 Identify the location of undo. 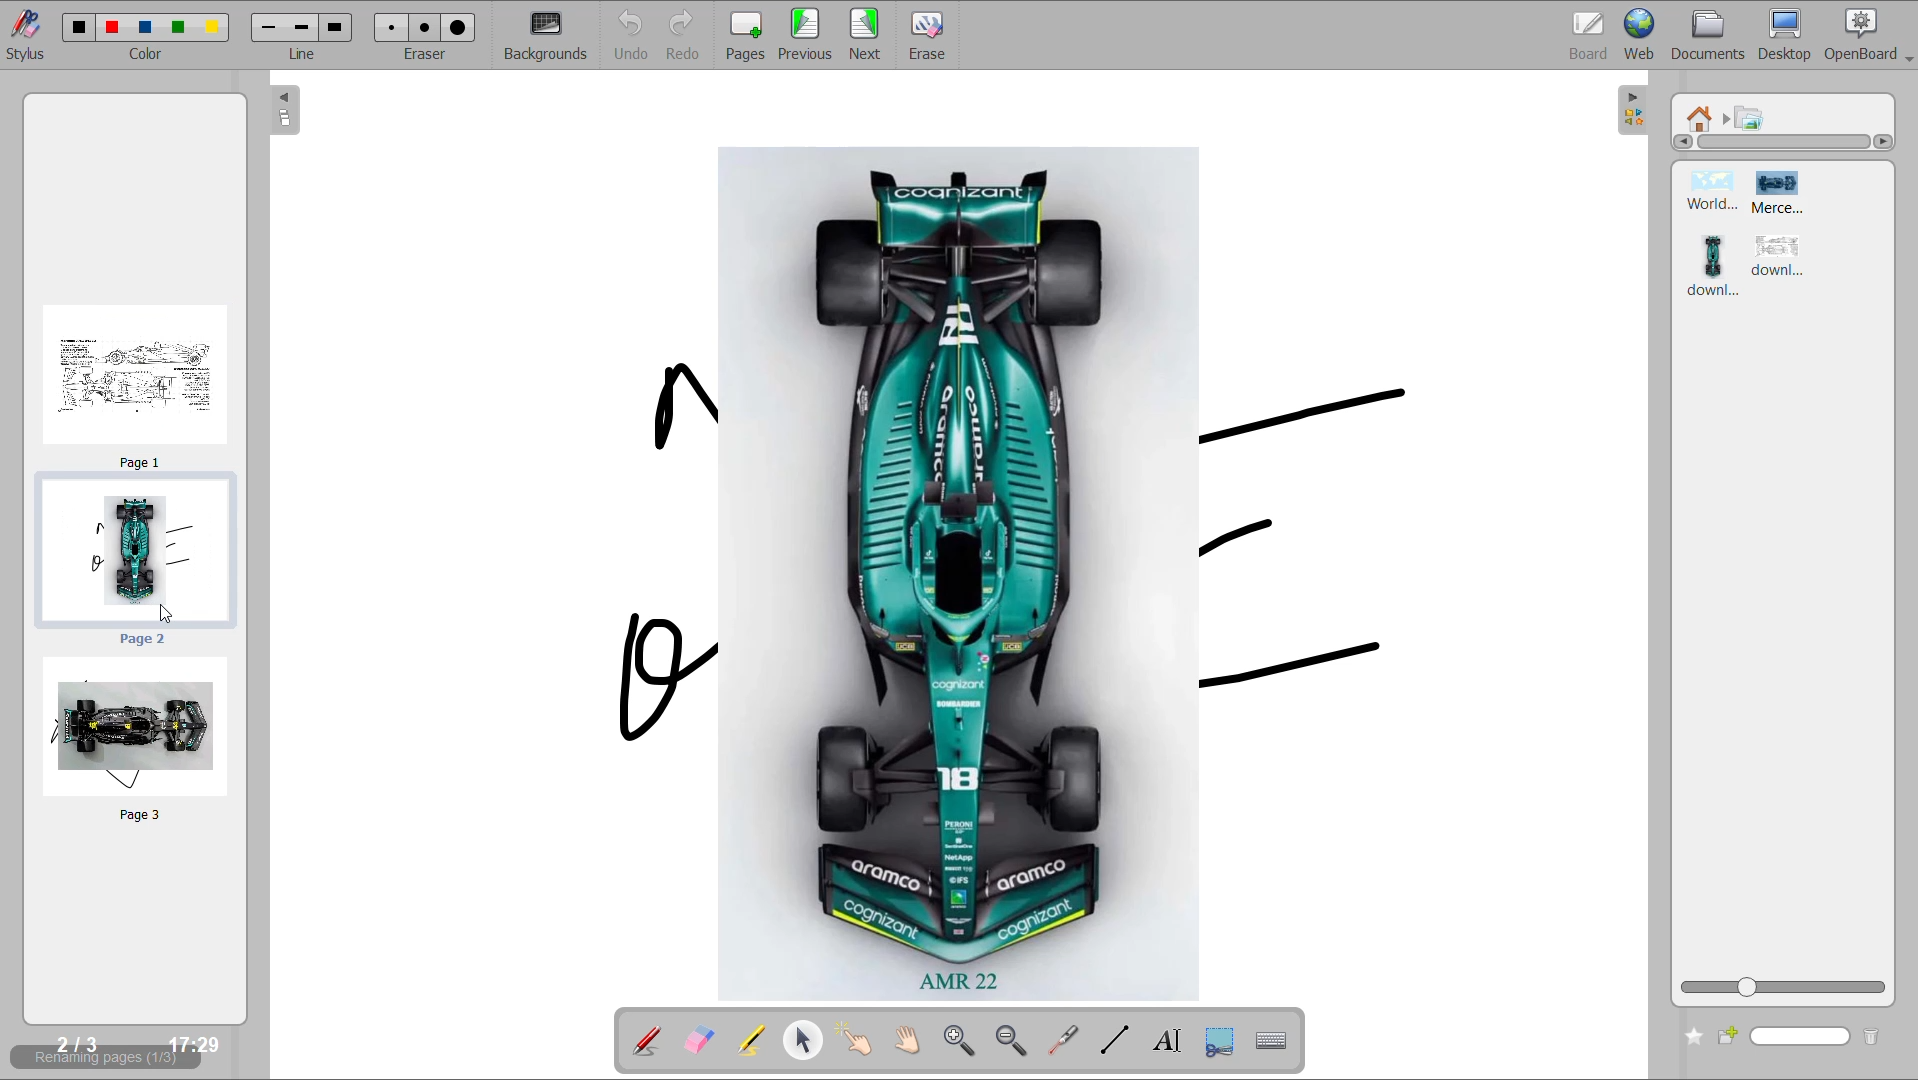
(625, 35).